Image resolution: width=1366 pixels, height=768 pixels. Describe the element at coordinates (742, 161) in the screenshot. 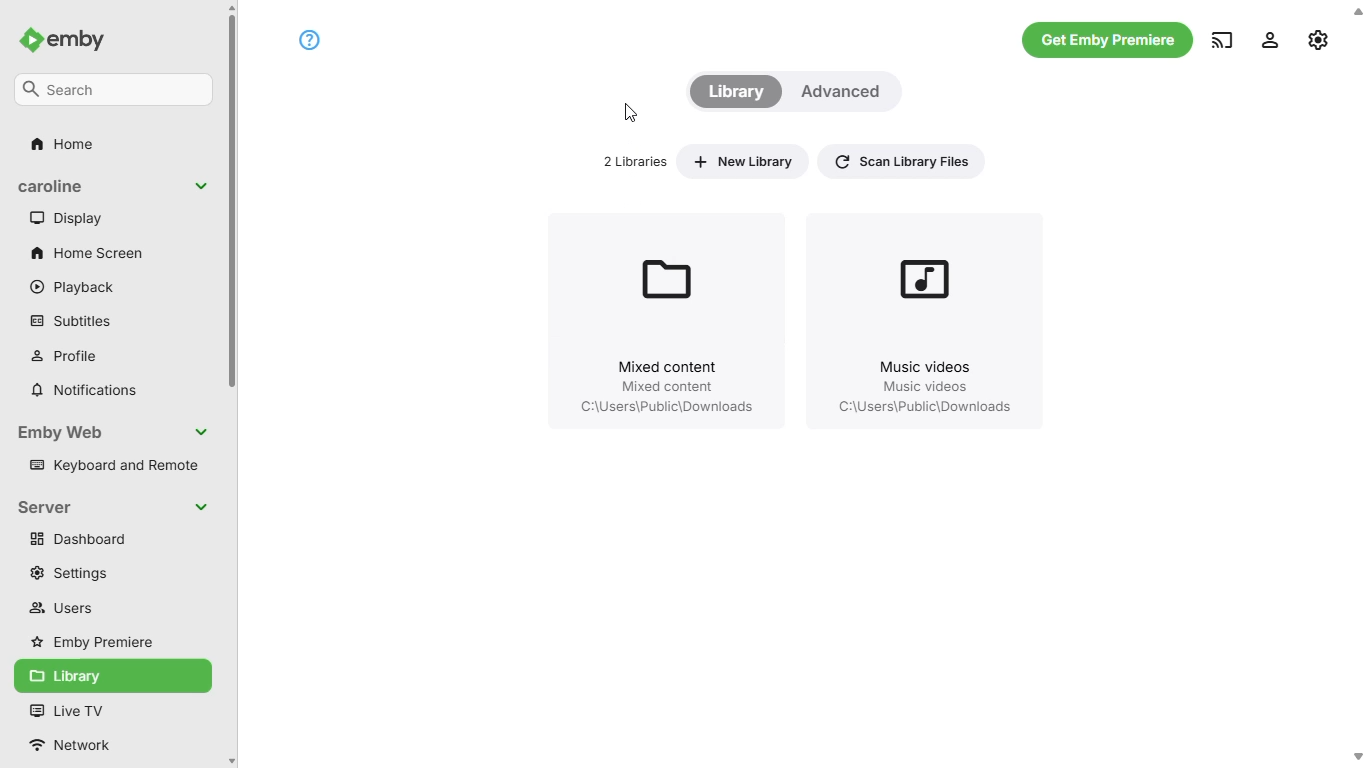

I see `new library` at that location.